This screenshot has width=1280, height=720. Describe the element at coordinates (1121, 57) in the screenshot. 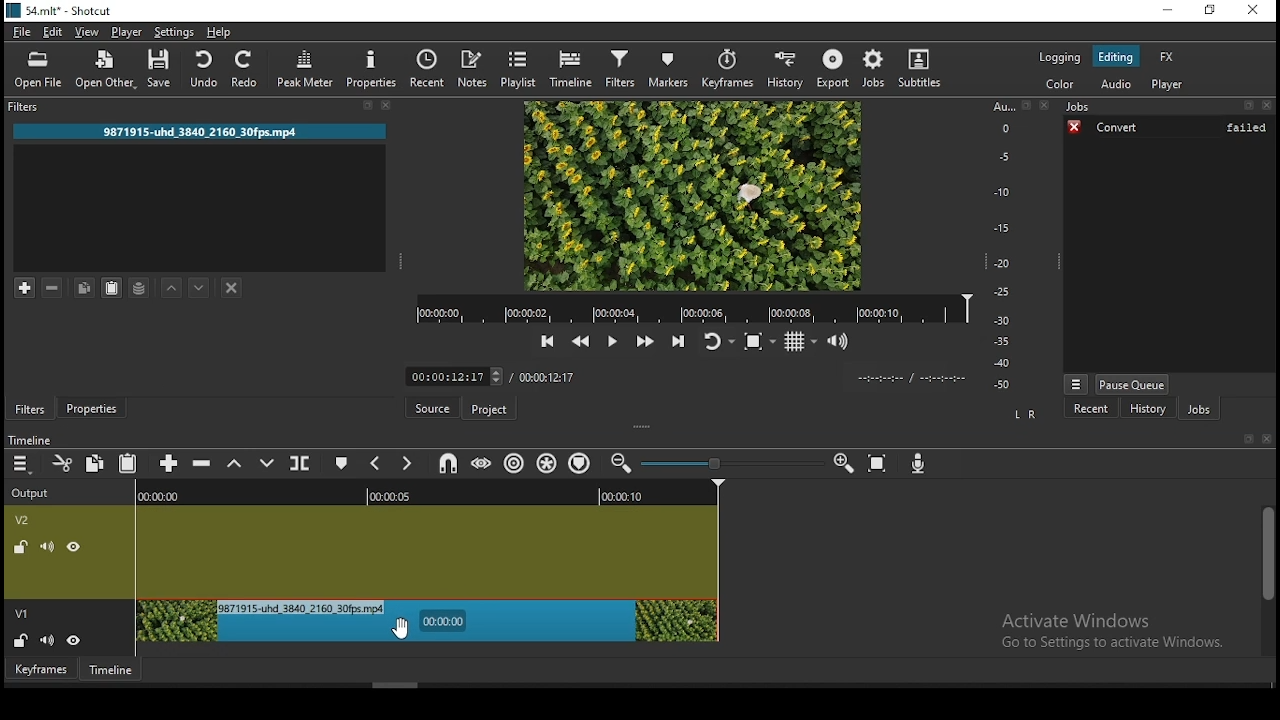

I see `editing` at that location.